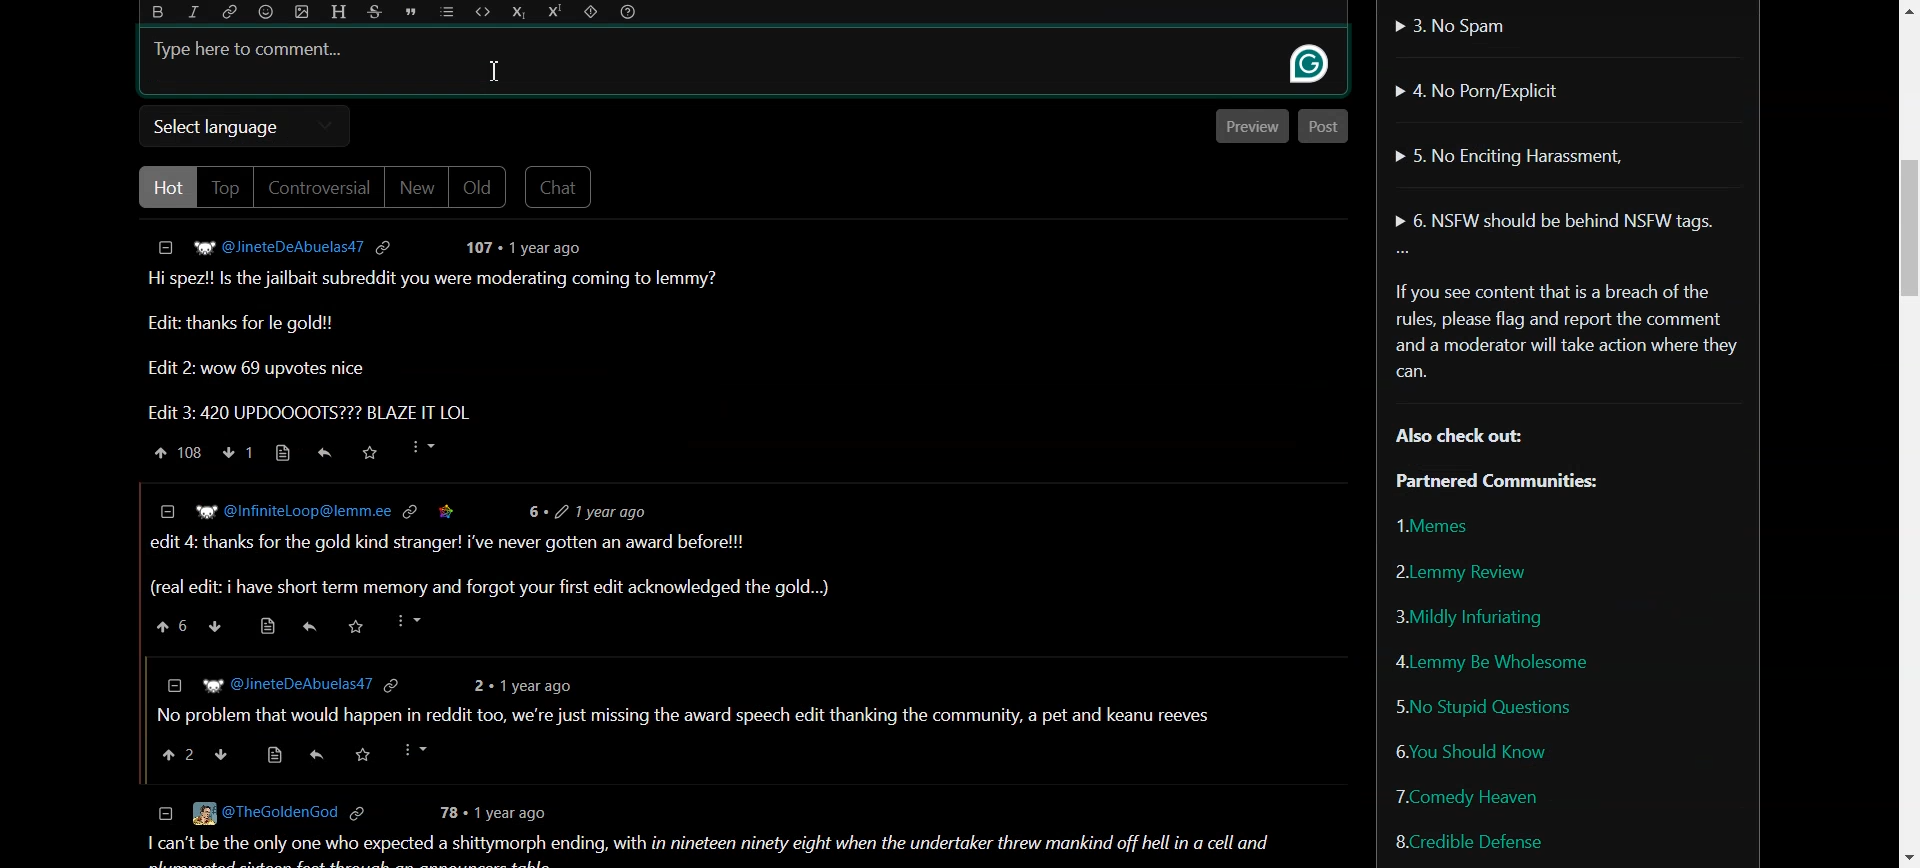 The height and width of the screenshot is (868, 1920). I want to click on List, so click(446, 12).